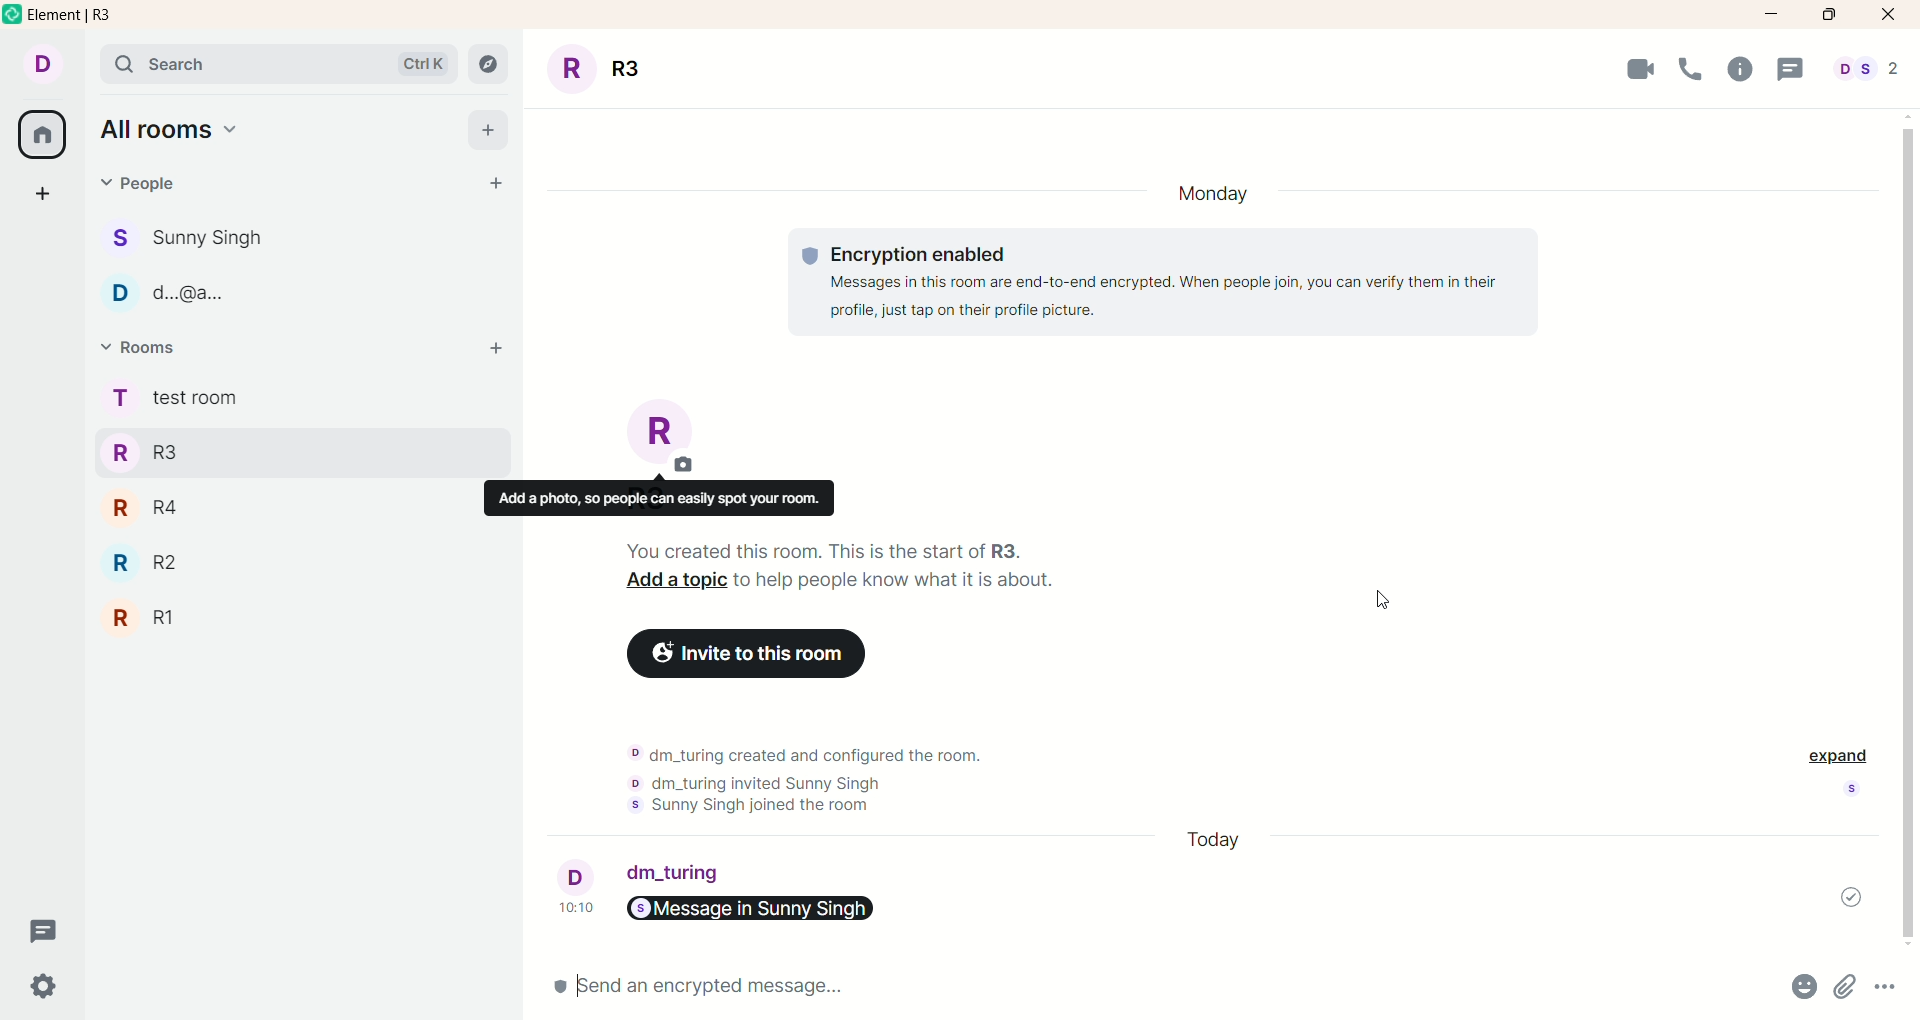 Image resolution: width=1920 pixels, height=1020 pixels. I want to click on time, so click(580, 912).